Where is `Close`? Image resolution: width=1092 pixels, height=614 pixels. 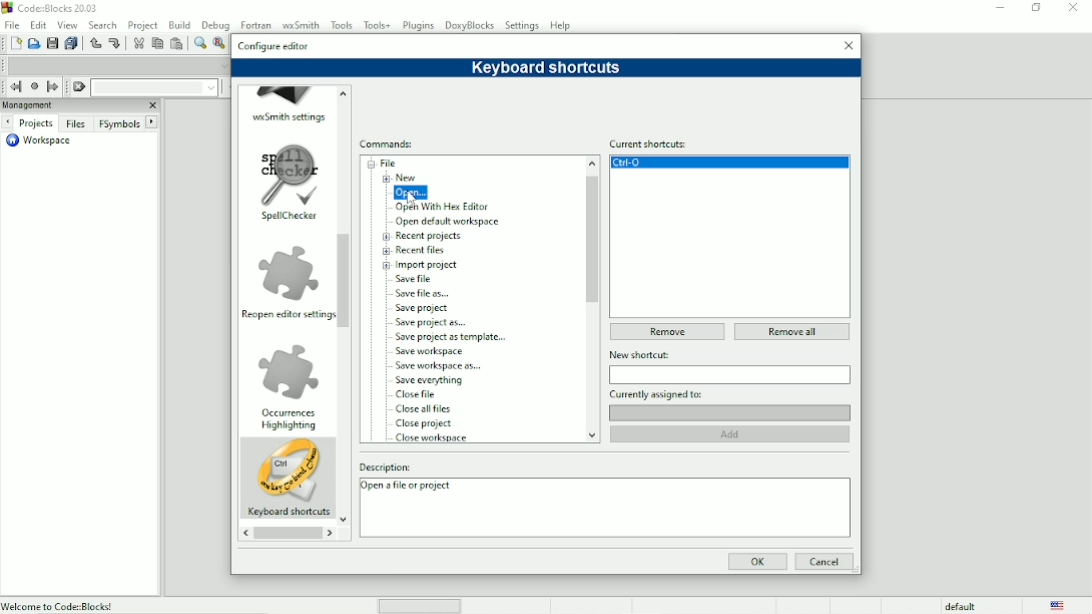 Close is located at coordinates (152, 105).